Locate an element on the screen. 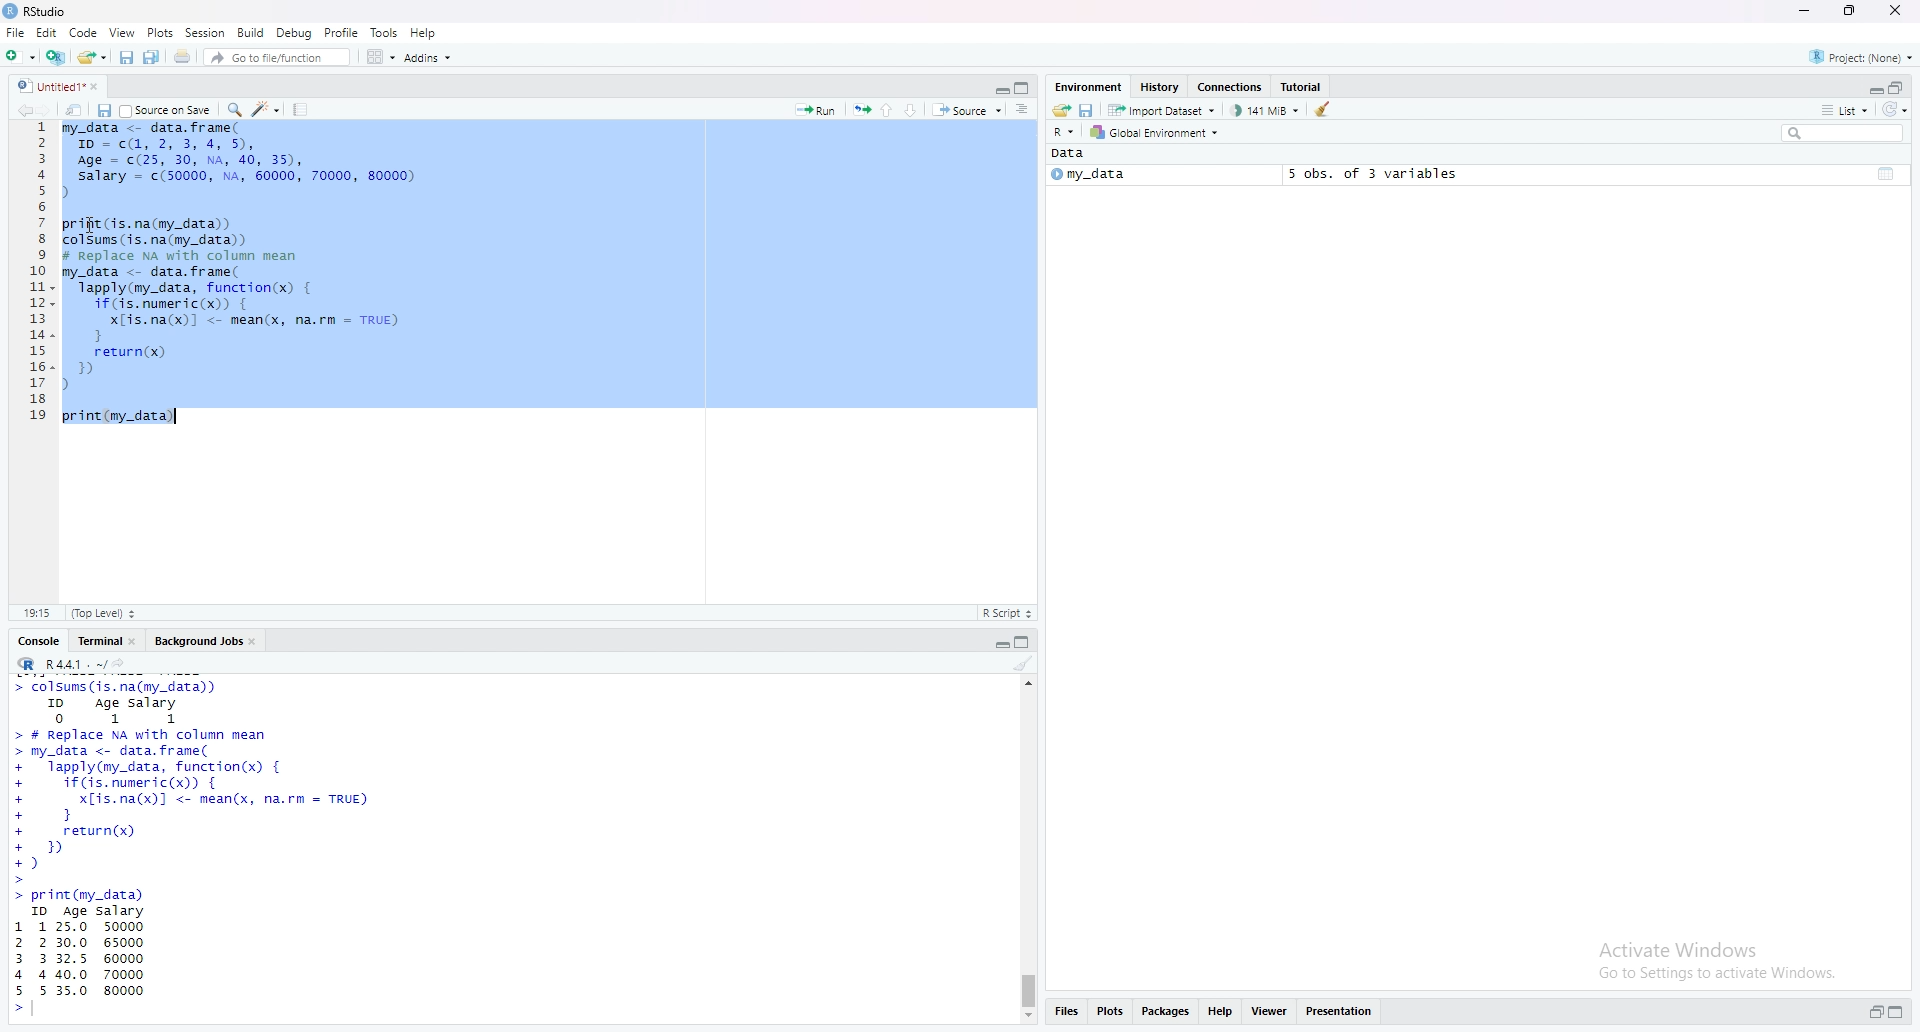 This screenshot has width=1920, height=1032. Tools is located at coordinates (385, 31).